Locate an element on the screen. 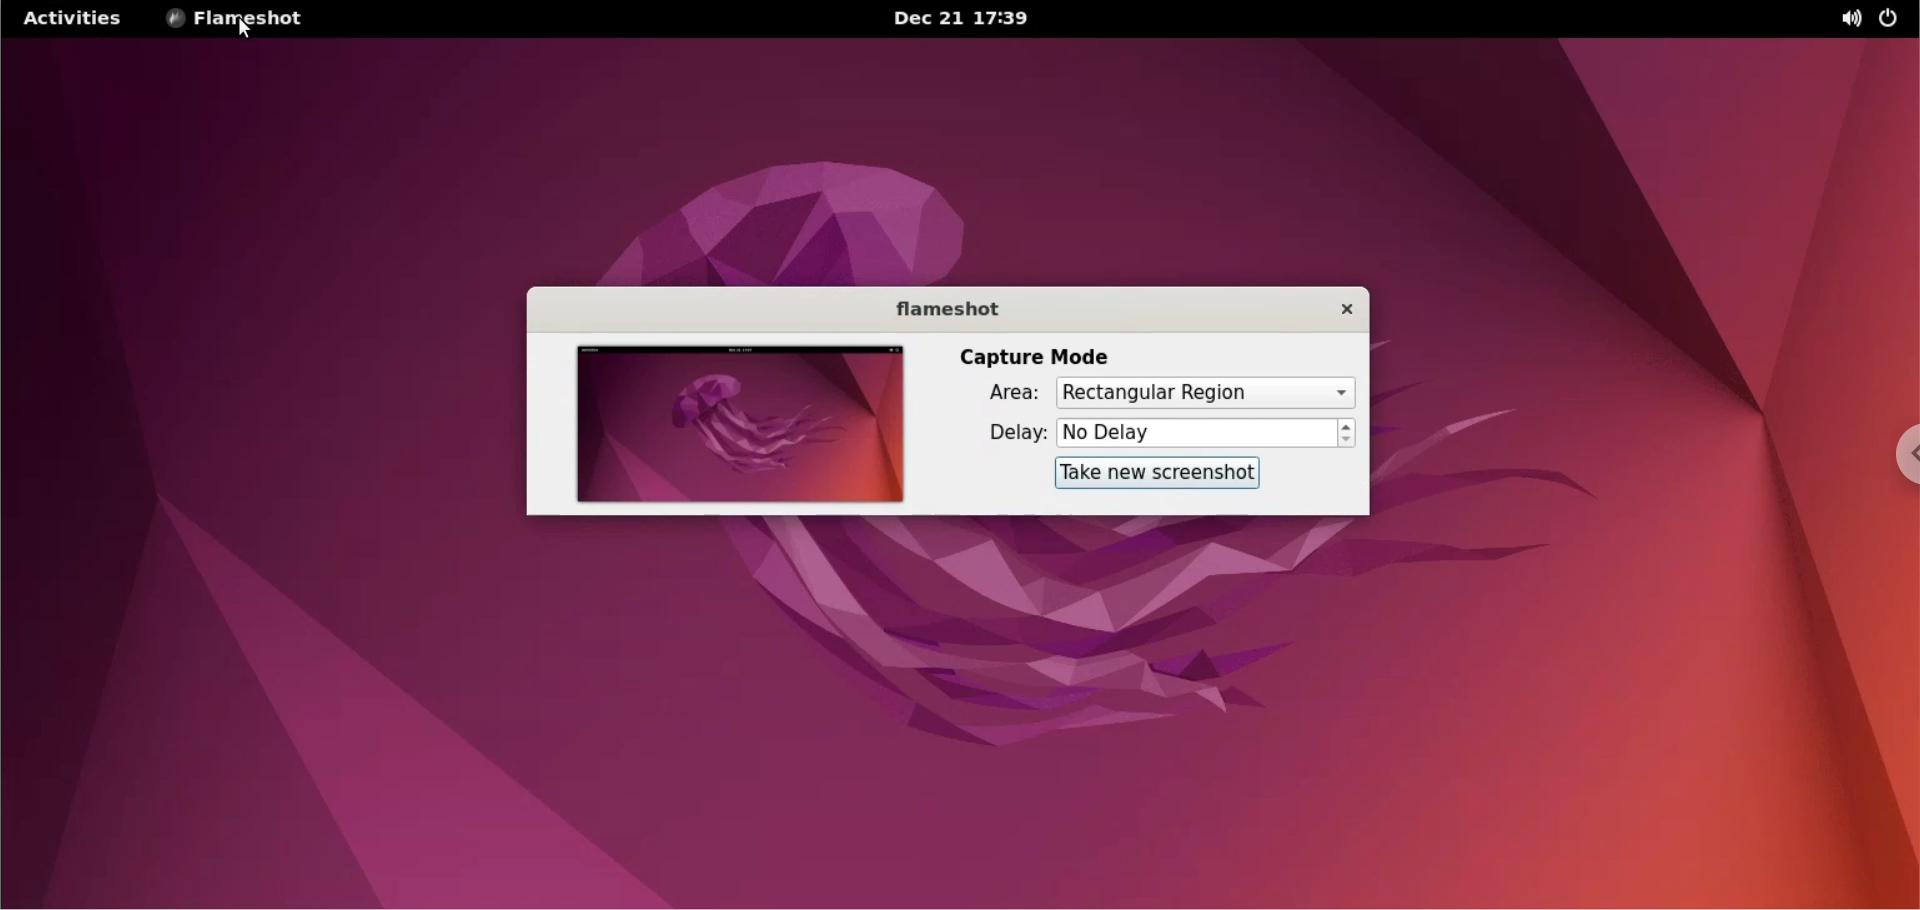 The width and height of the screenshot is (1920, 910). cursor is located at coordinates (248, 31).